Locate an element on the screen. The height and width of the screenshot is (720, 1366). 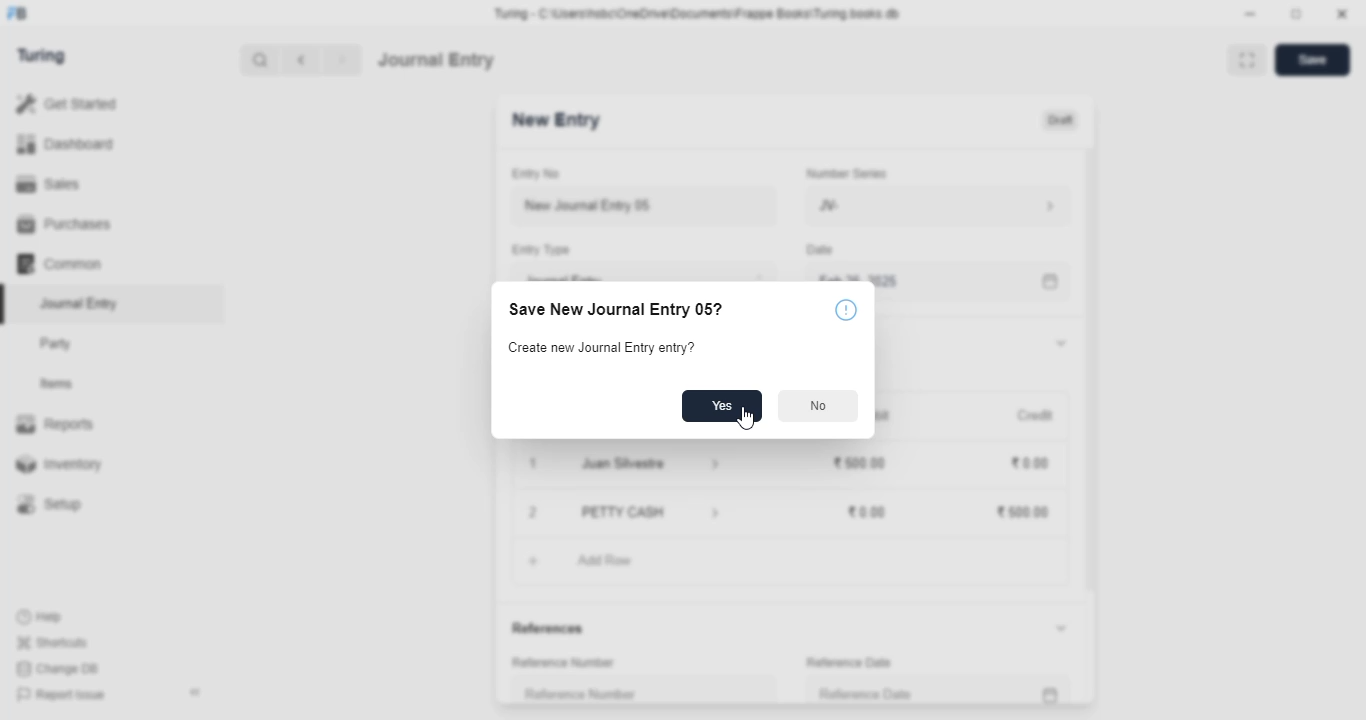
journal entry is located at coordinates (78, 303).